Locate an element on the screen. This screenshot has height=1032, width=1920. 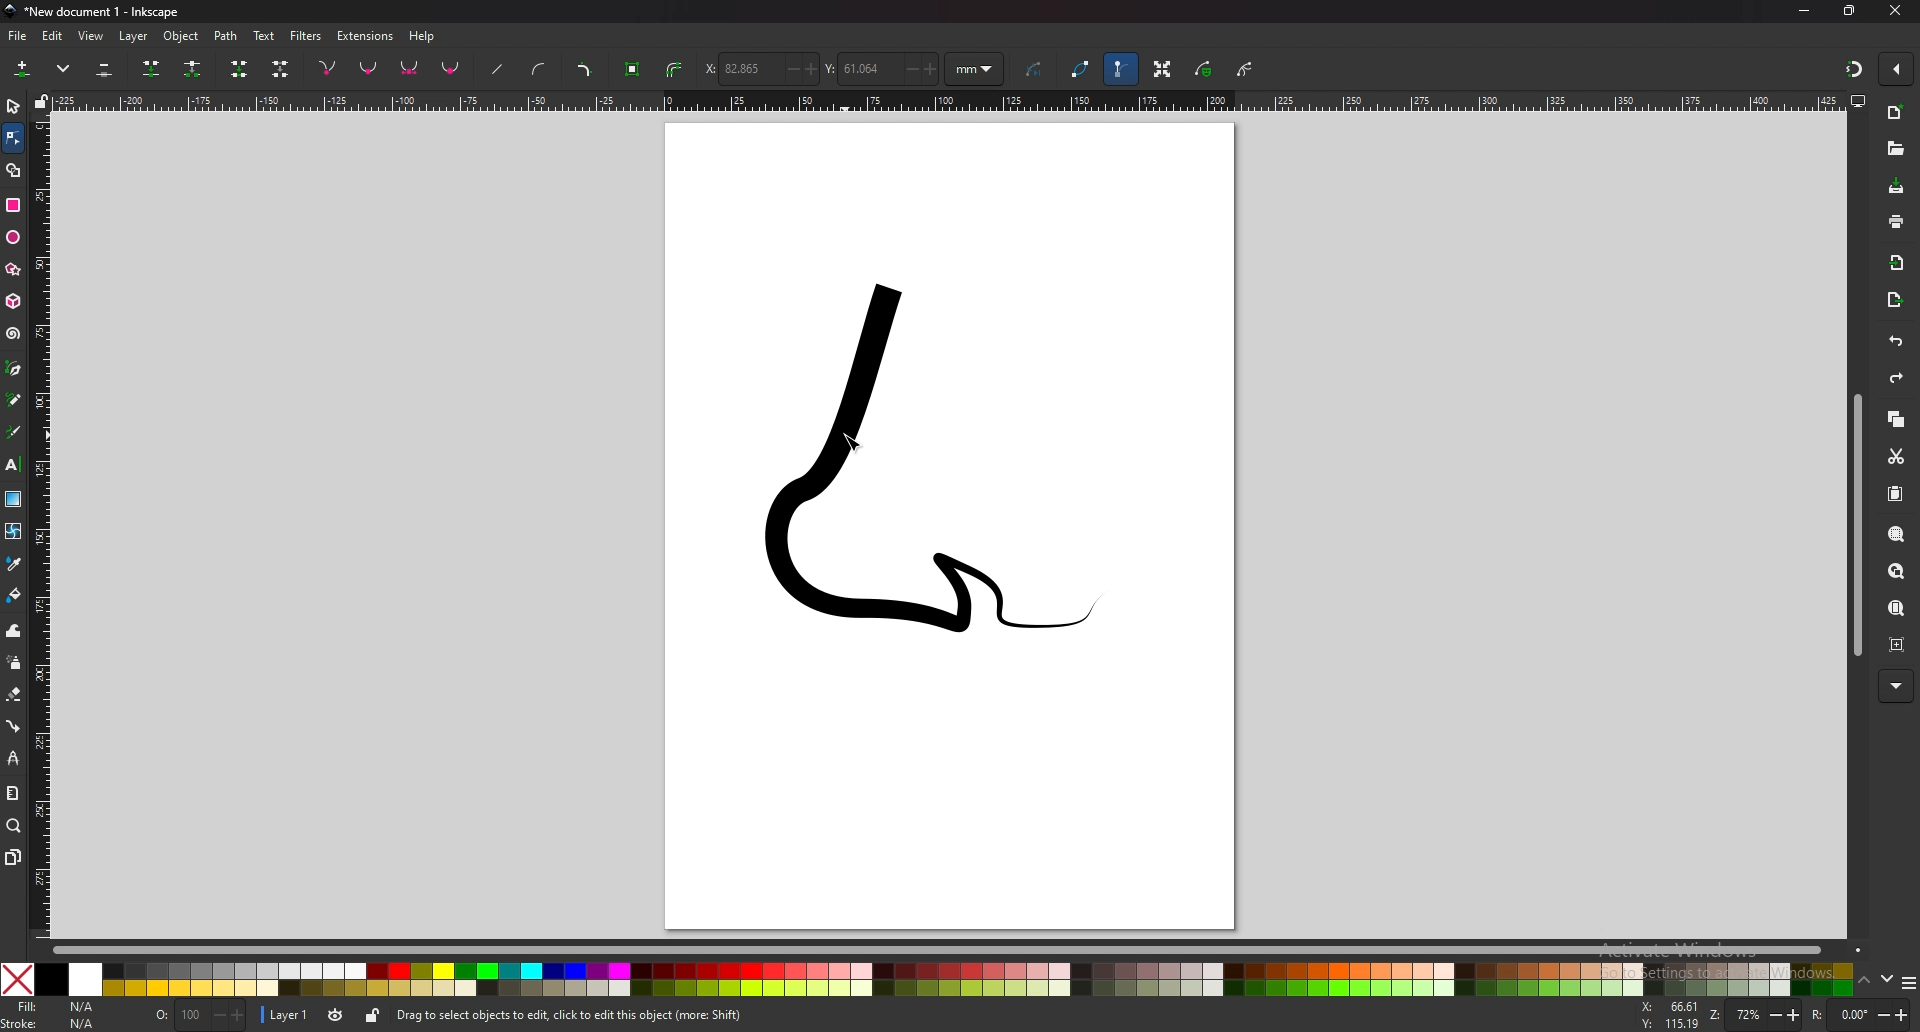
edit is located at coordinates (52, 36).